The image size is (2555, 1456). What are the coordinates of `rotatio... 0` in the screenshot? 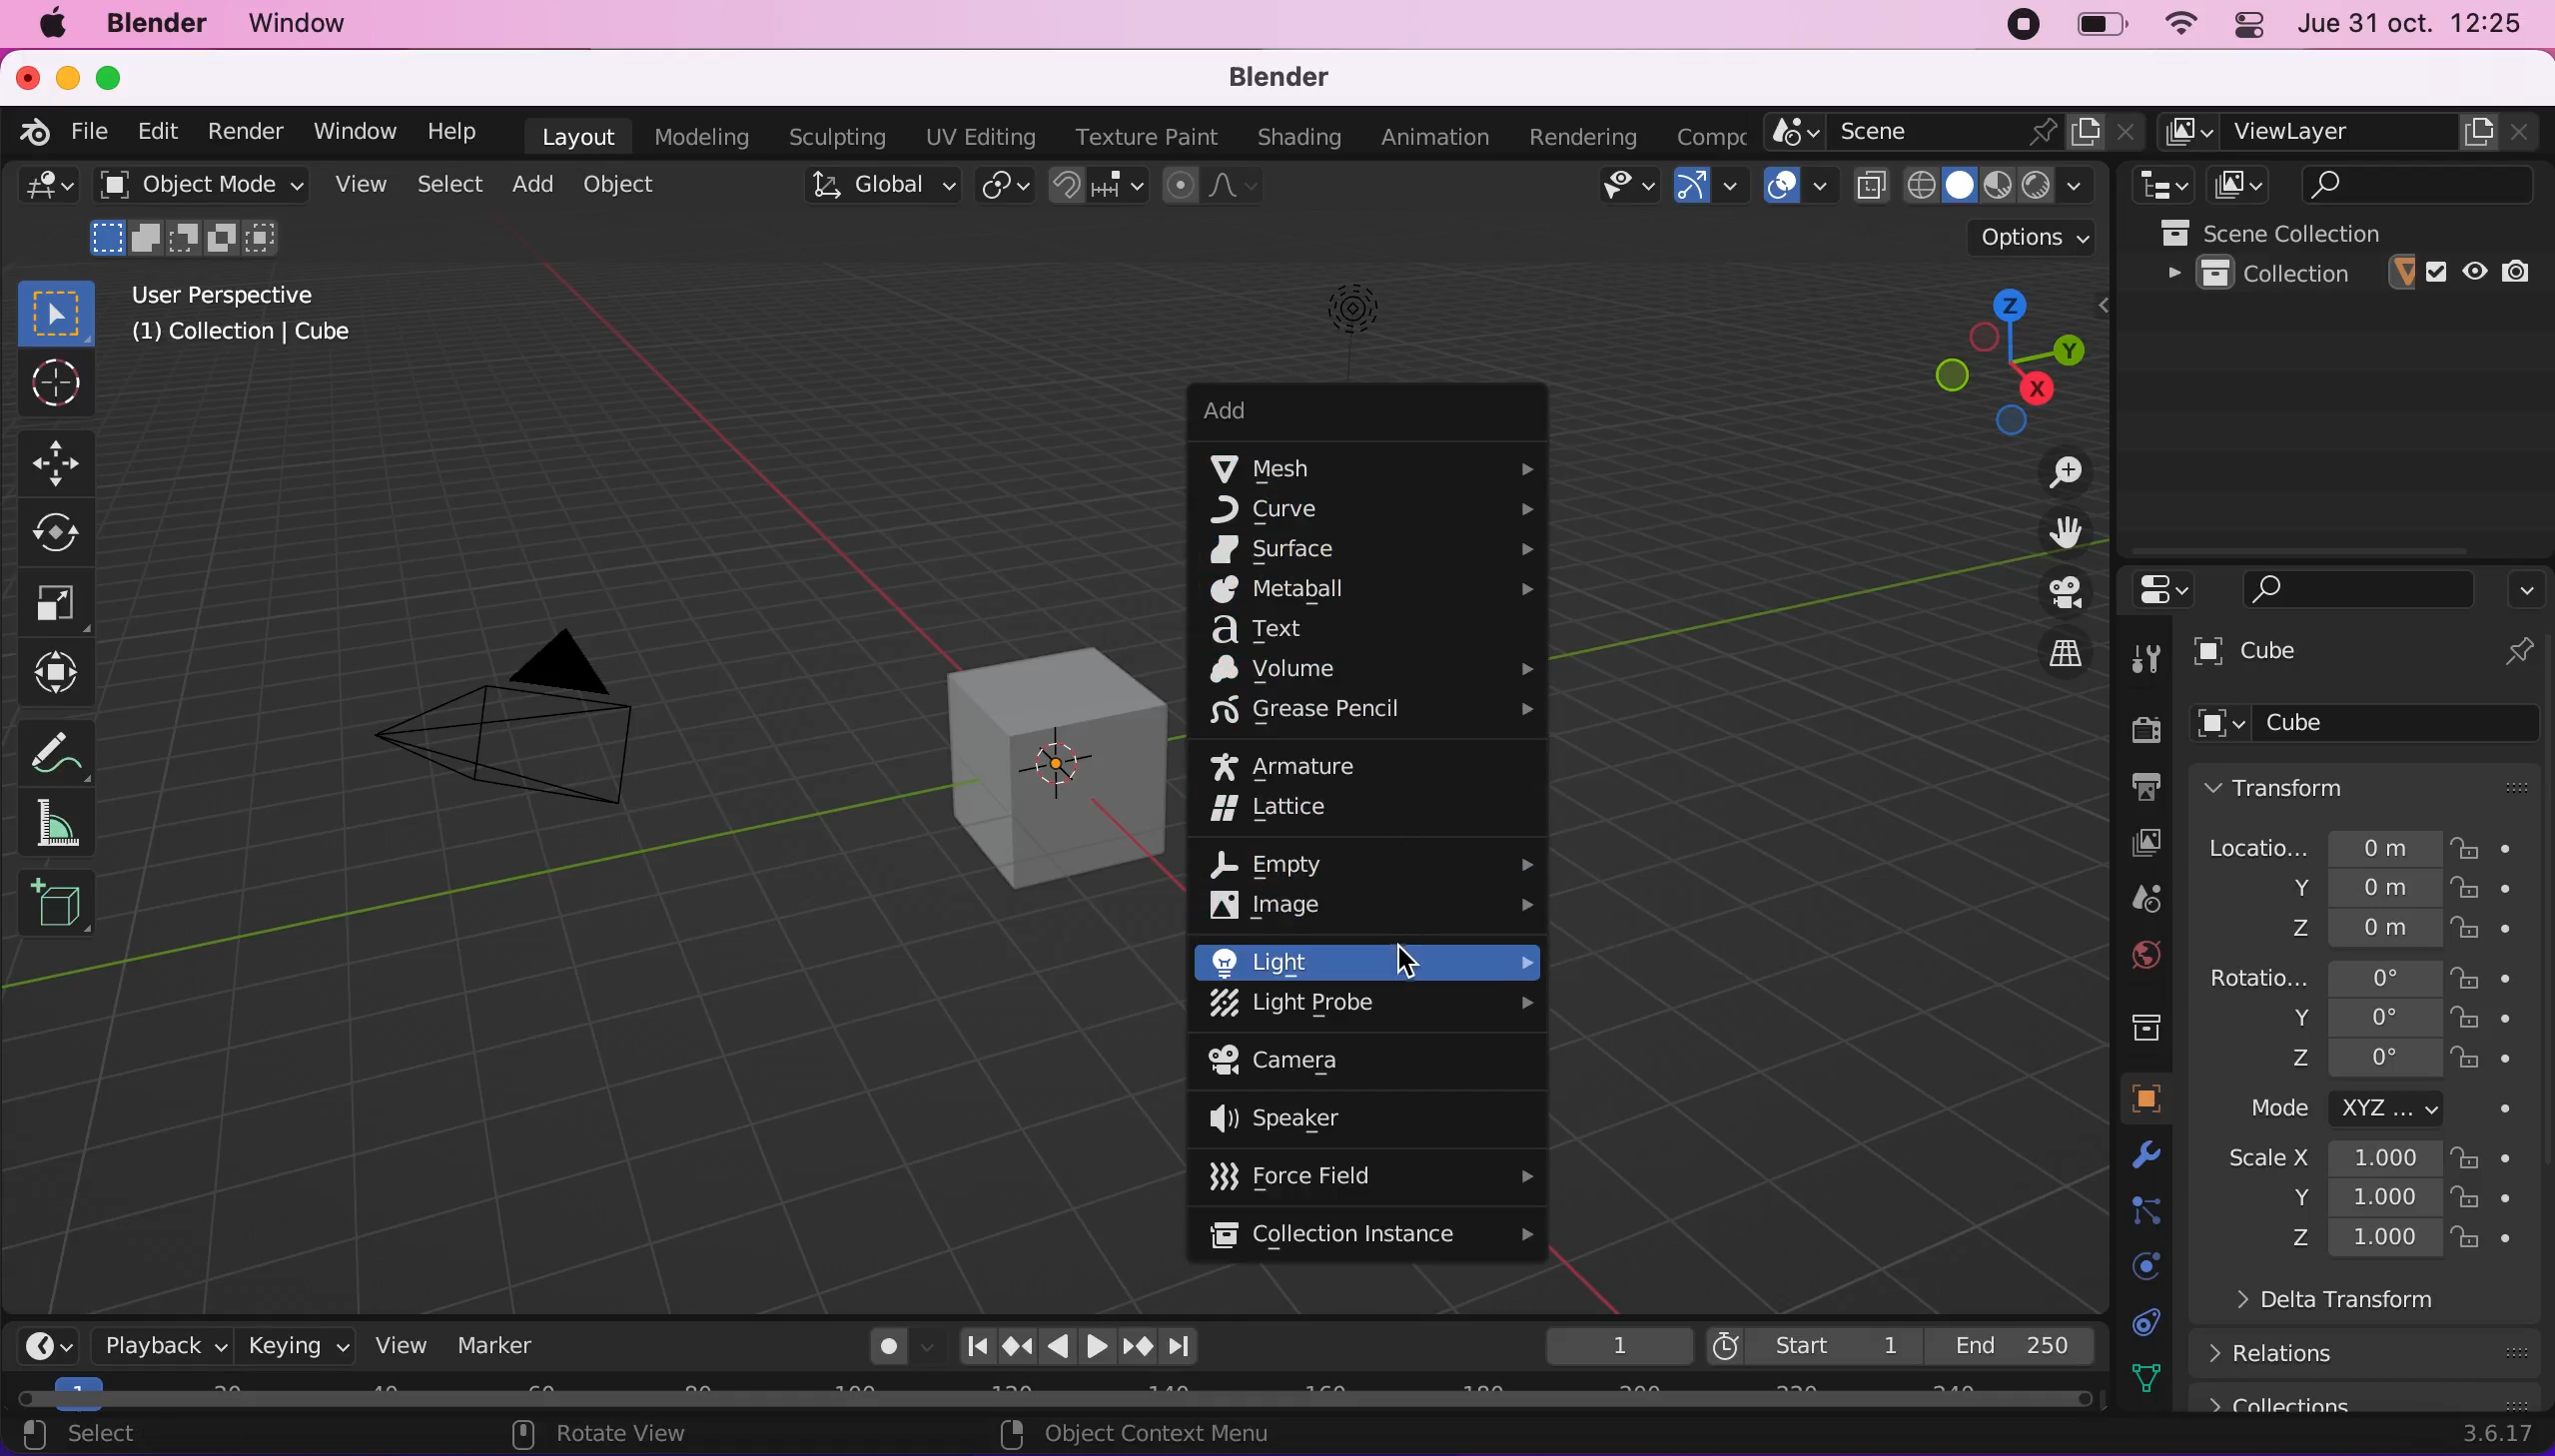 It's located at (2322, 978).